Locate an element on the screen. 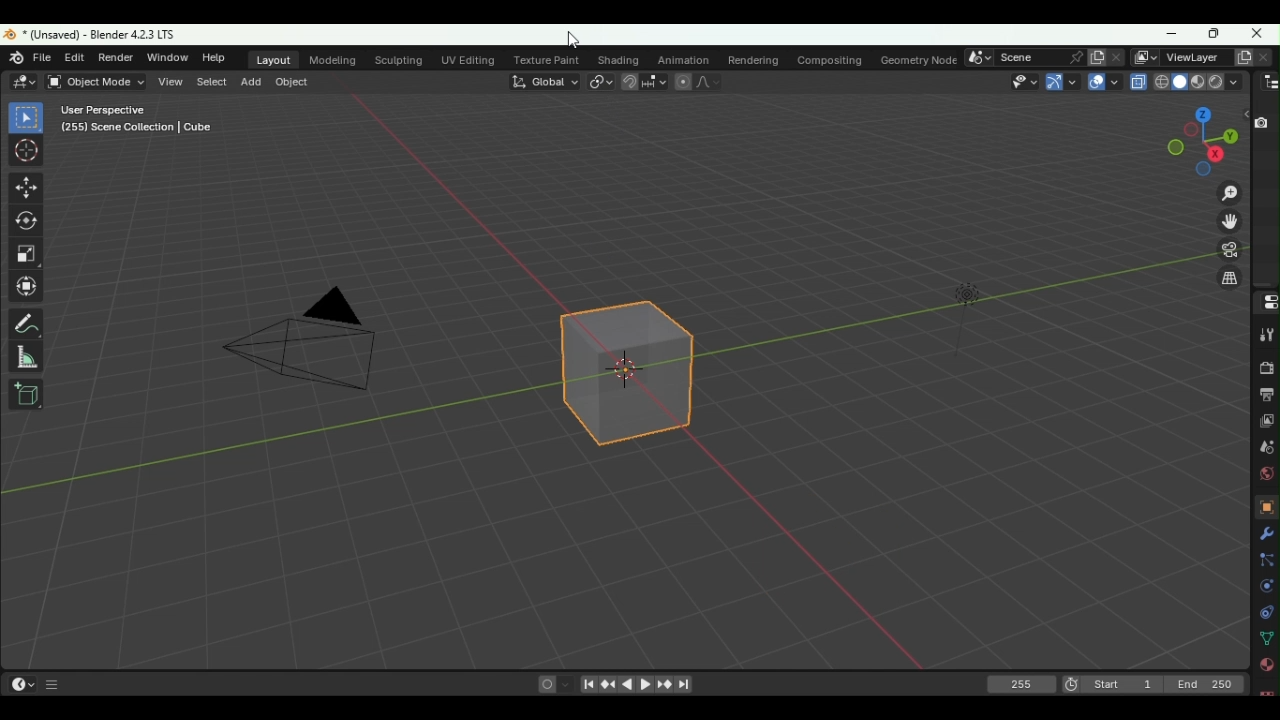 The width and height of the screenshot is (1280, 720). Proportional editing objects is located at coordinates (680, 81).